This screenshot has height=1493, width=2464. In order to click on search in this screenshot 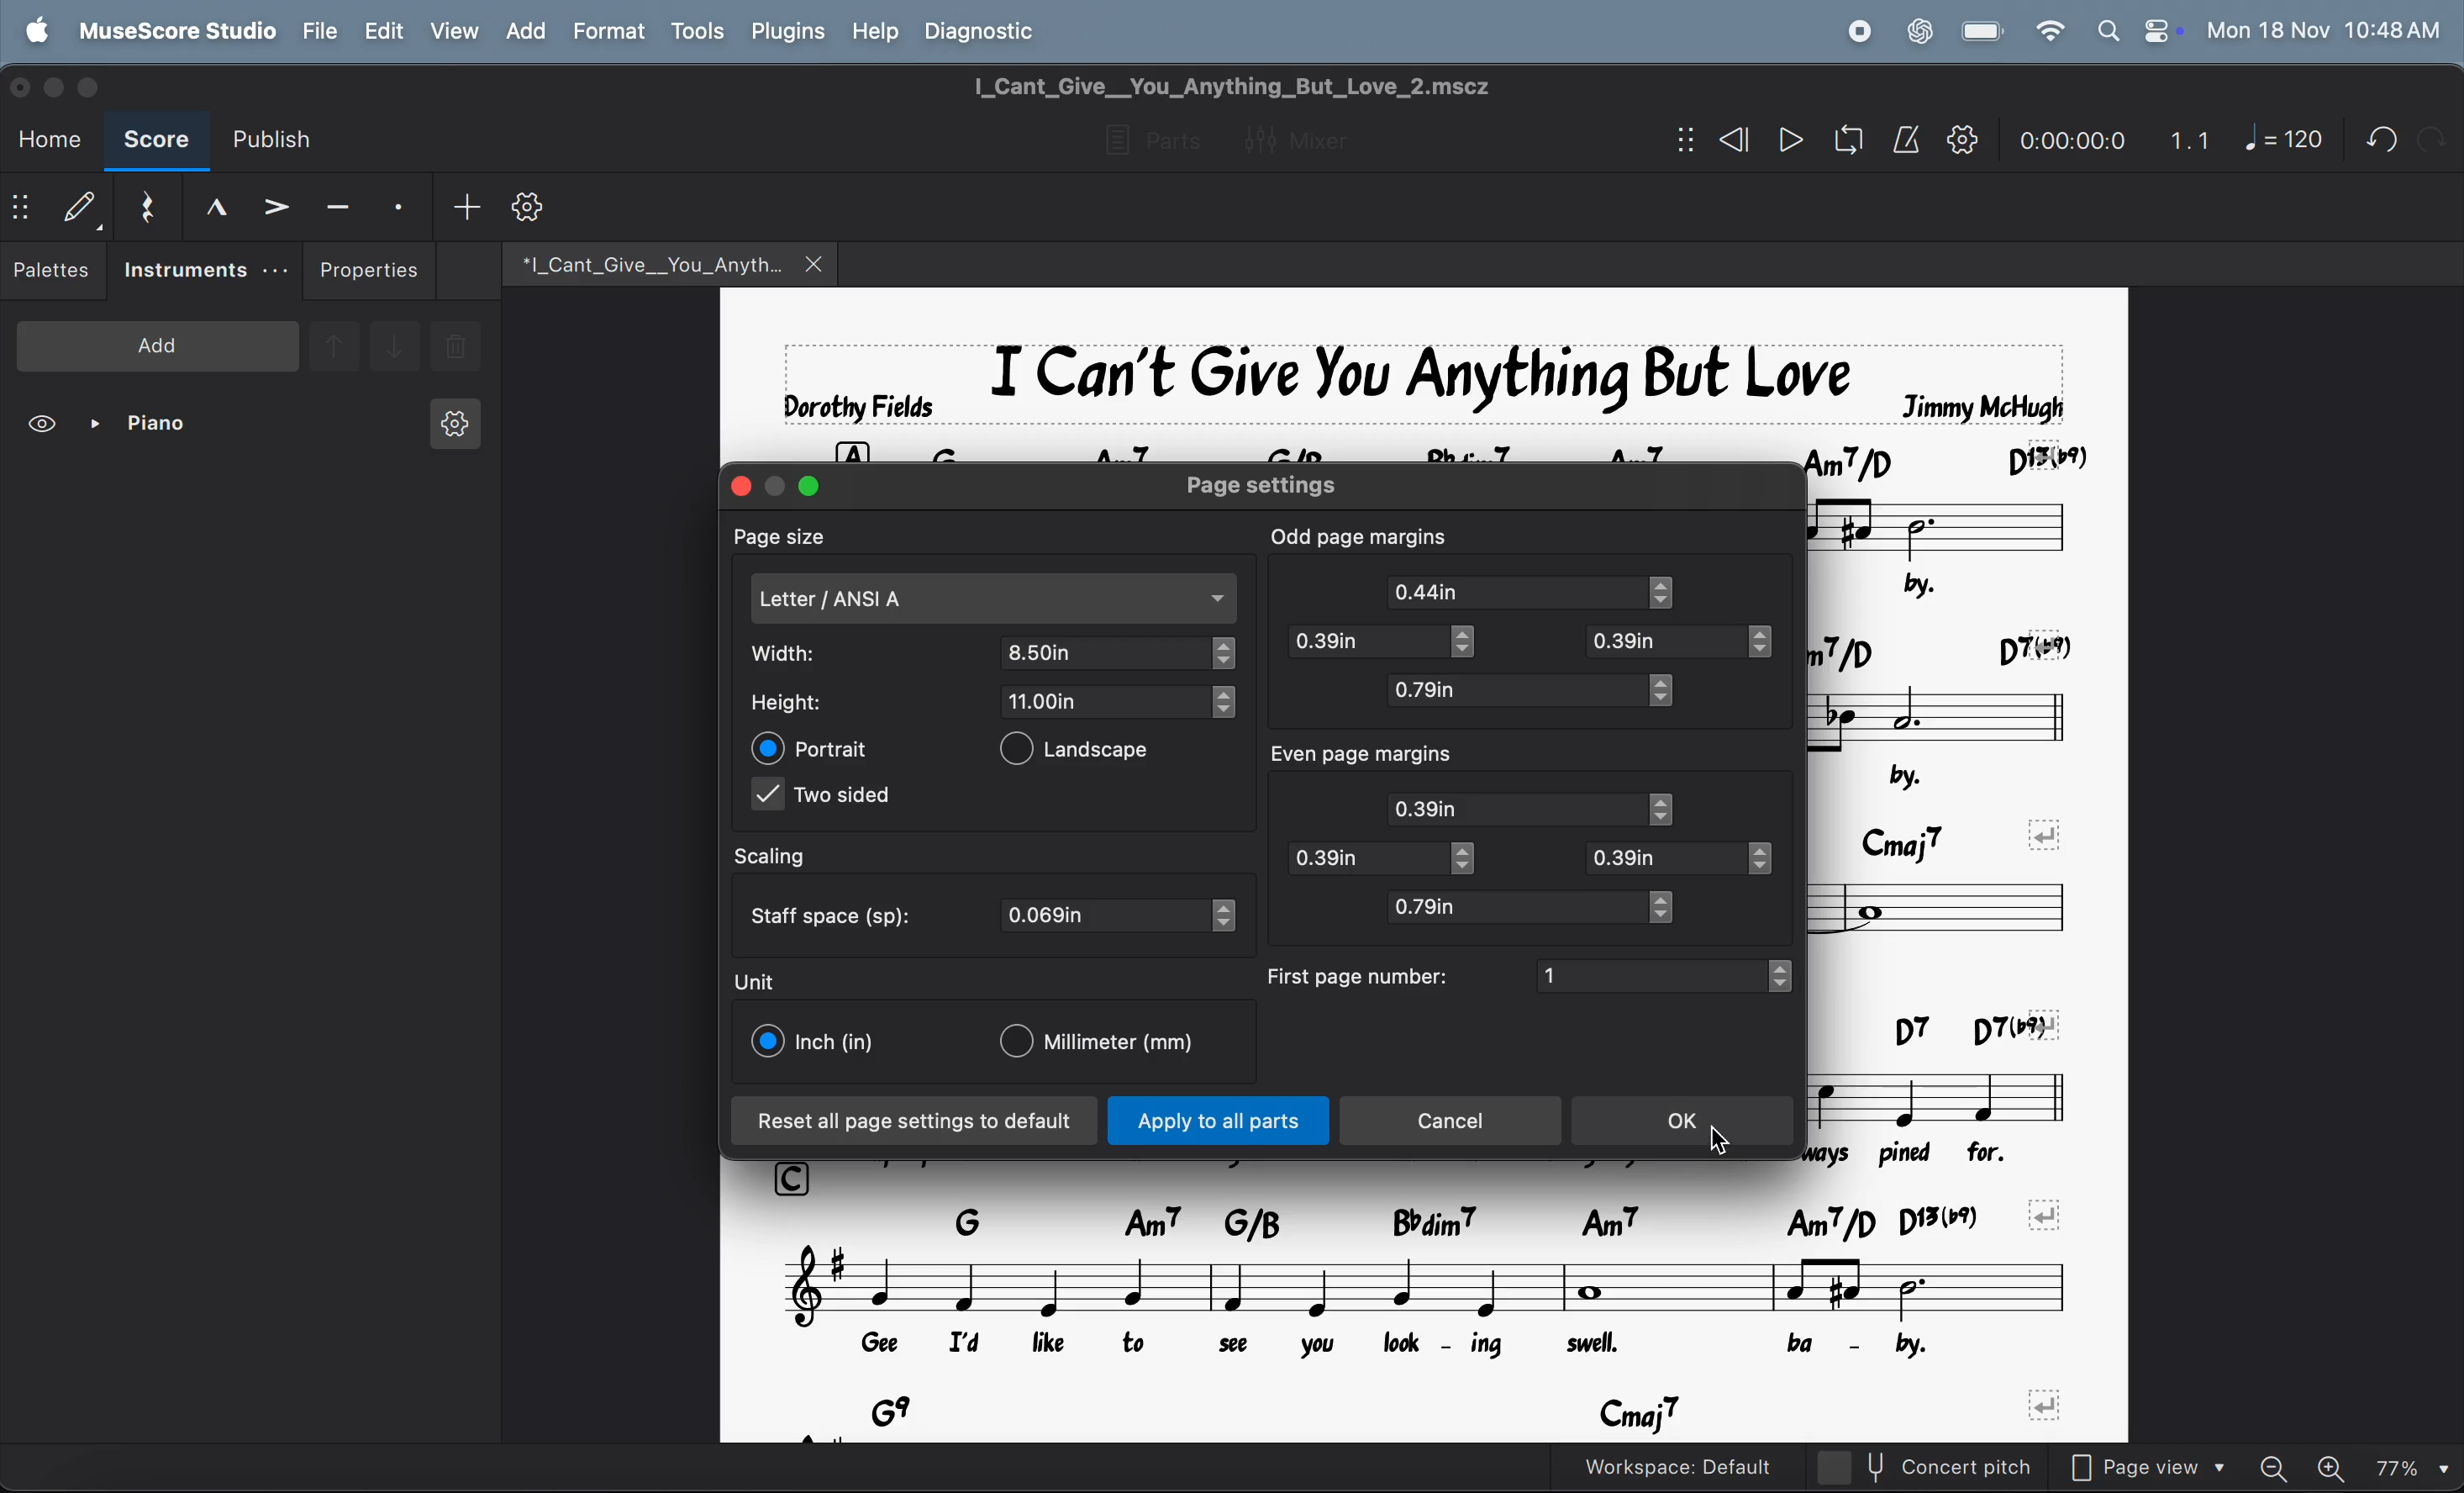, I will do `click(2106, 30)`.